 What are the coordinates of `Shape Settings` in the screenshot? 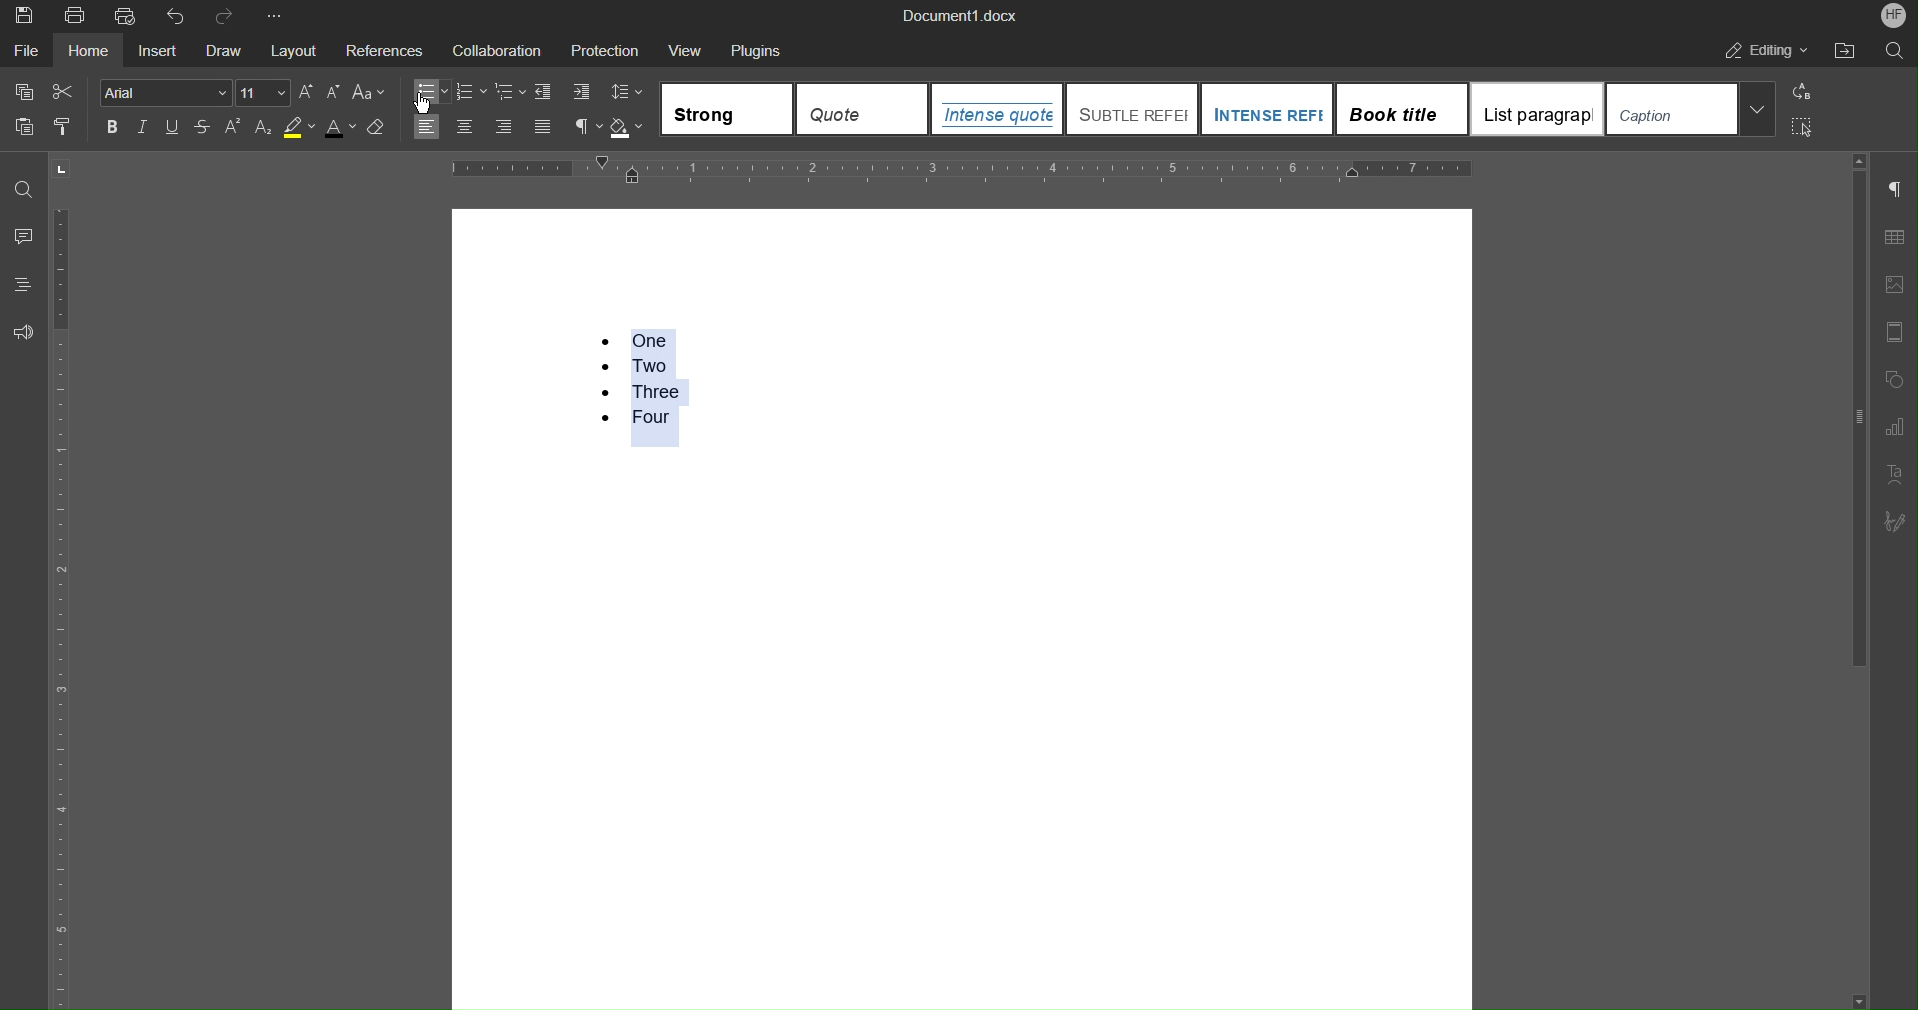 It's located at (1893, 380).